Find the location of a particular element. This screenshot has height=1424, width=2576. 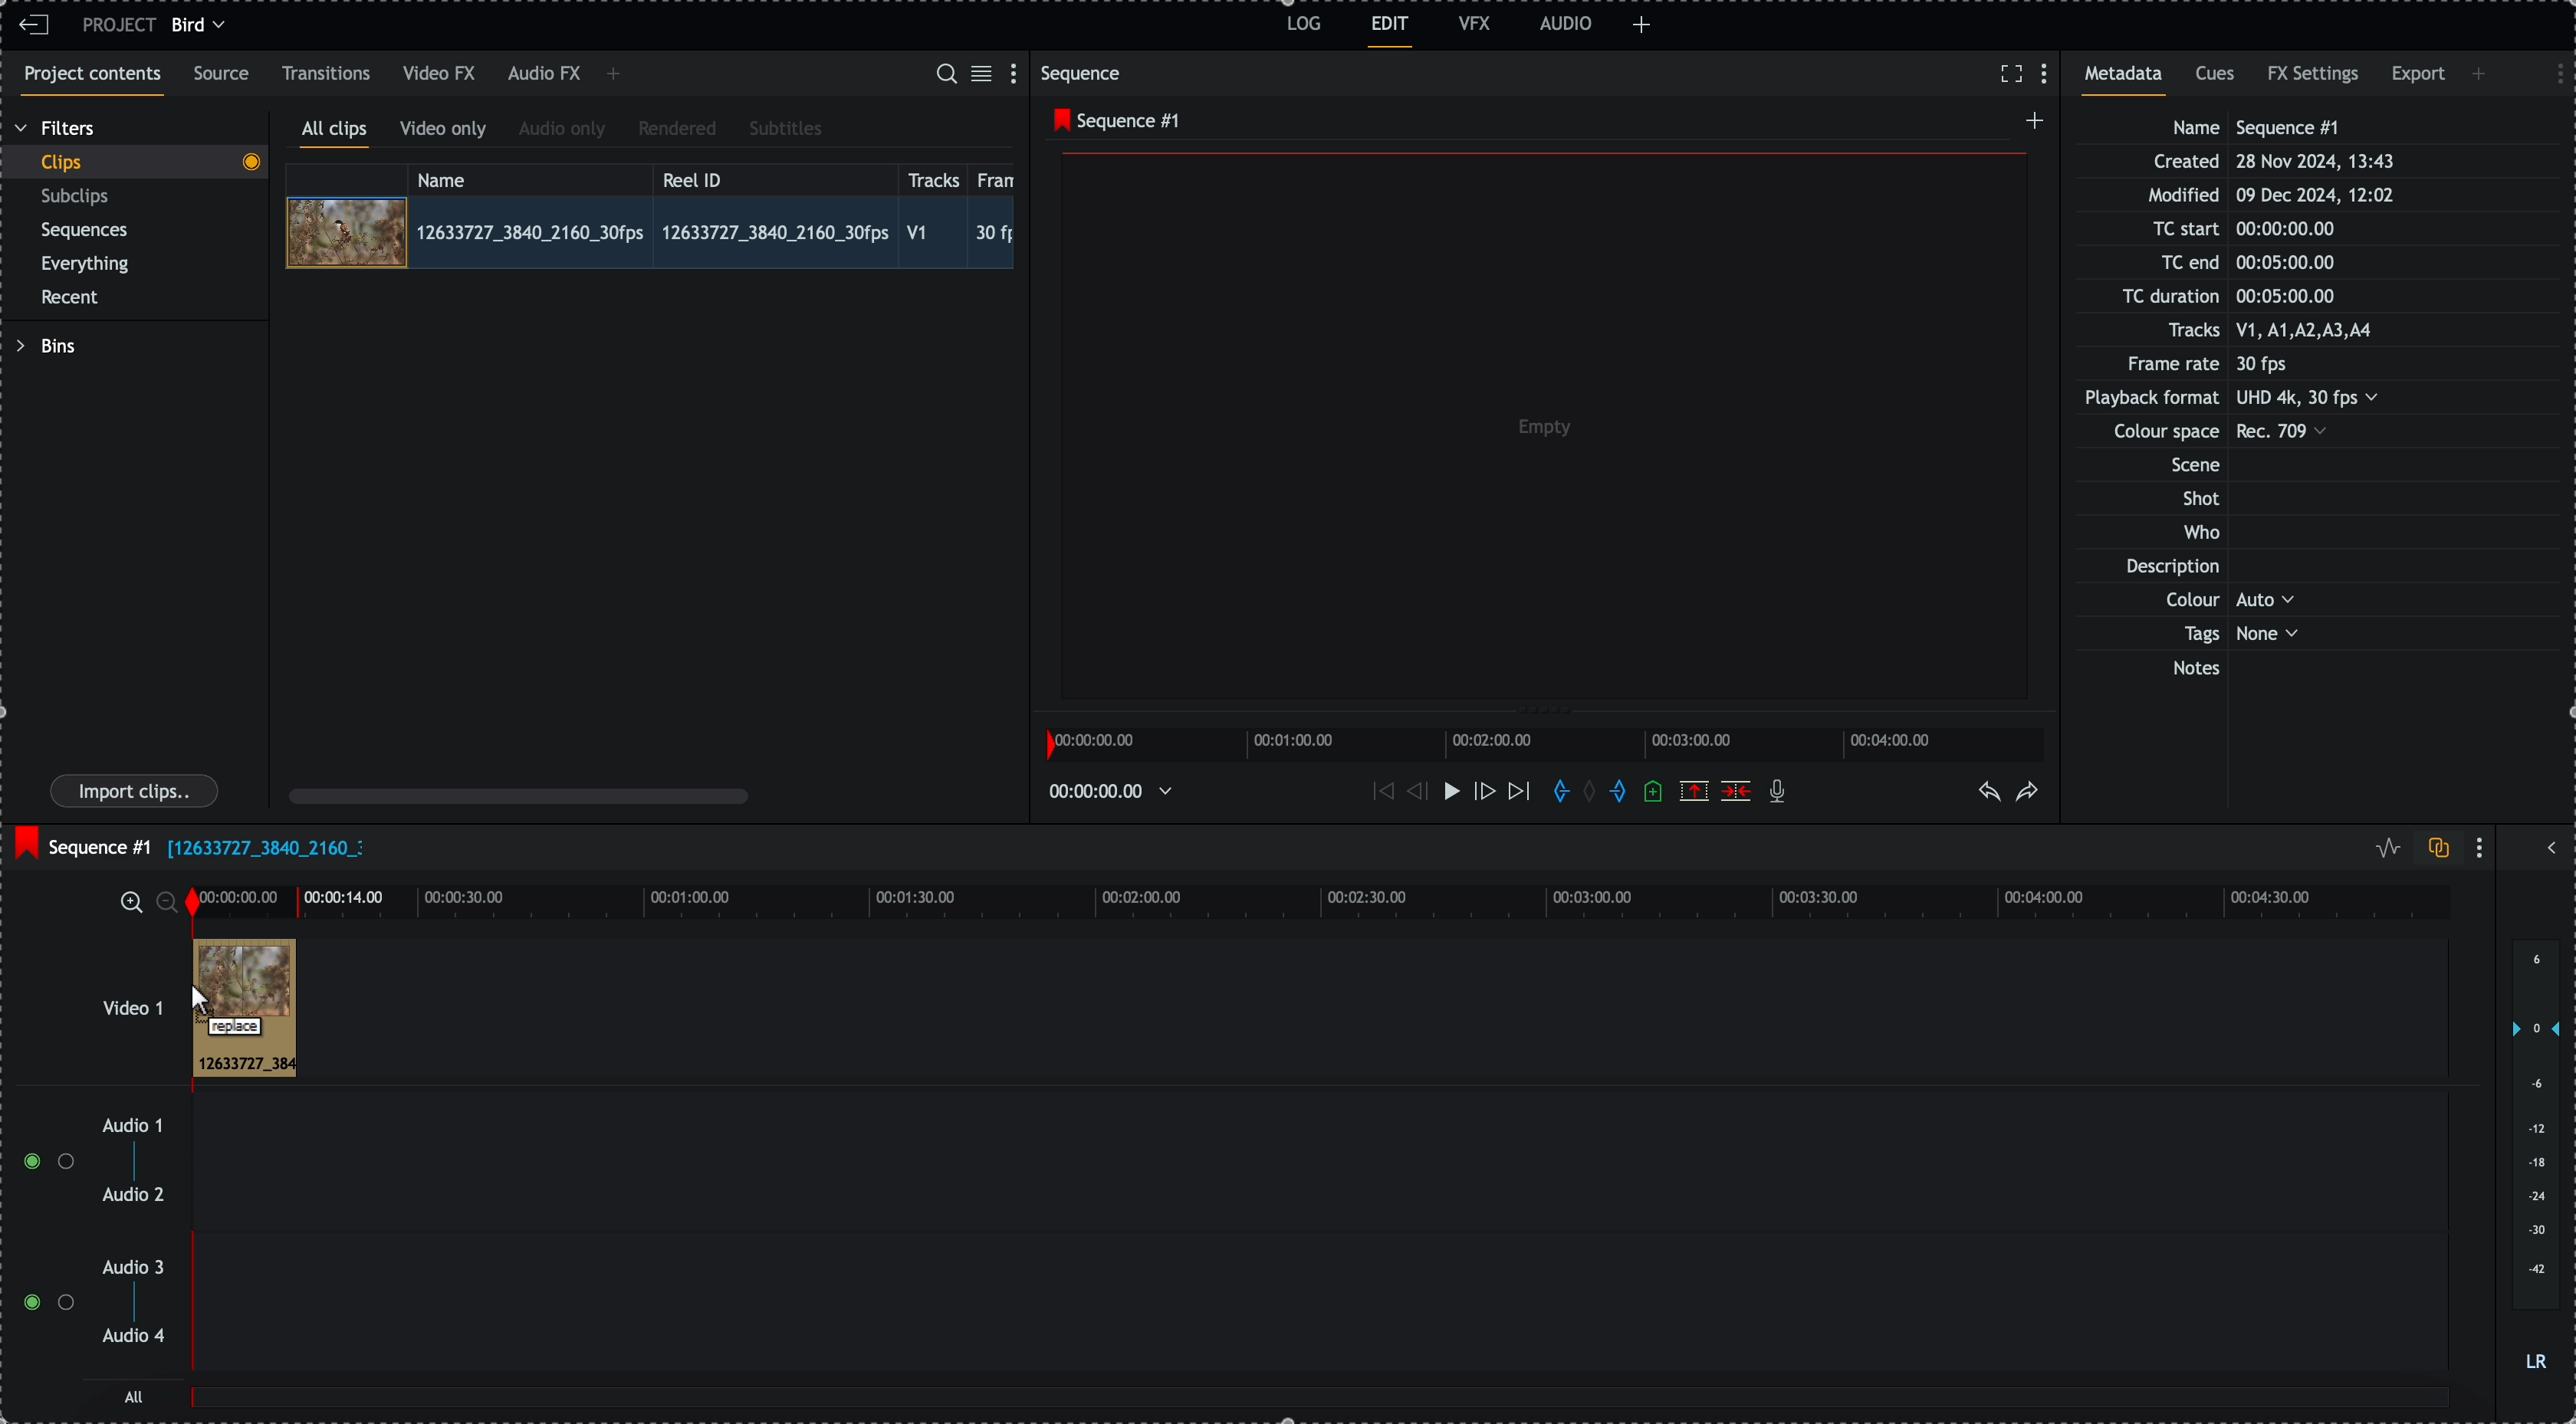

project bird is located at coordinates (159, 25).